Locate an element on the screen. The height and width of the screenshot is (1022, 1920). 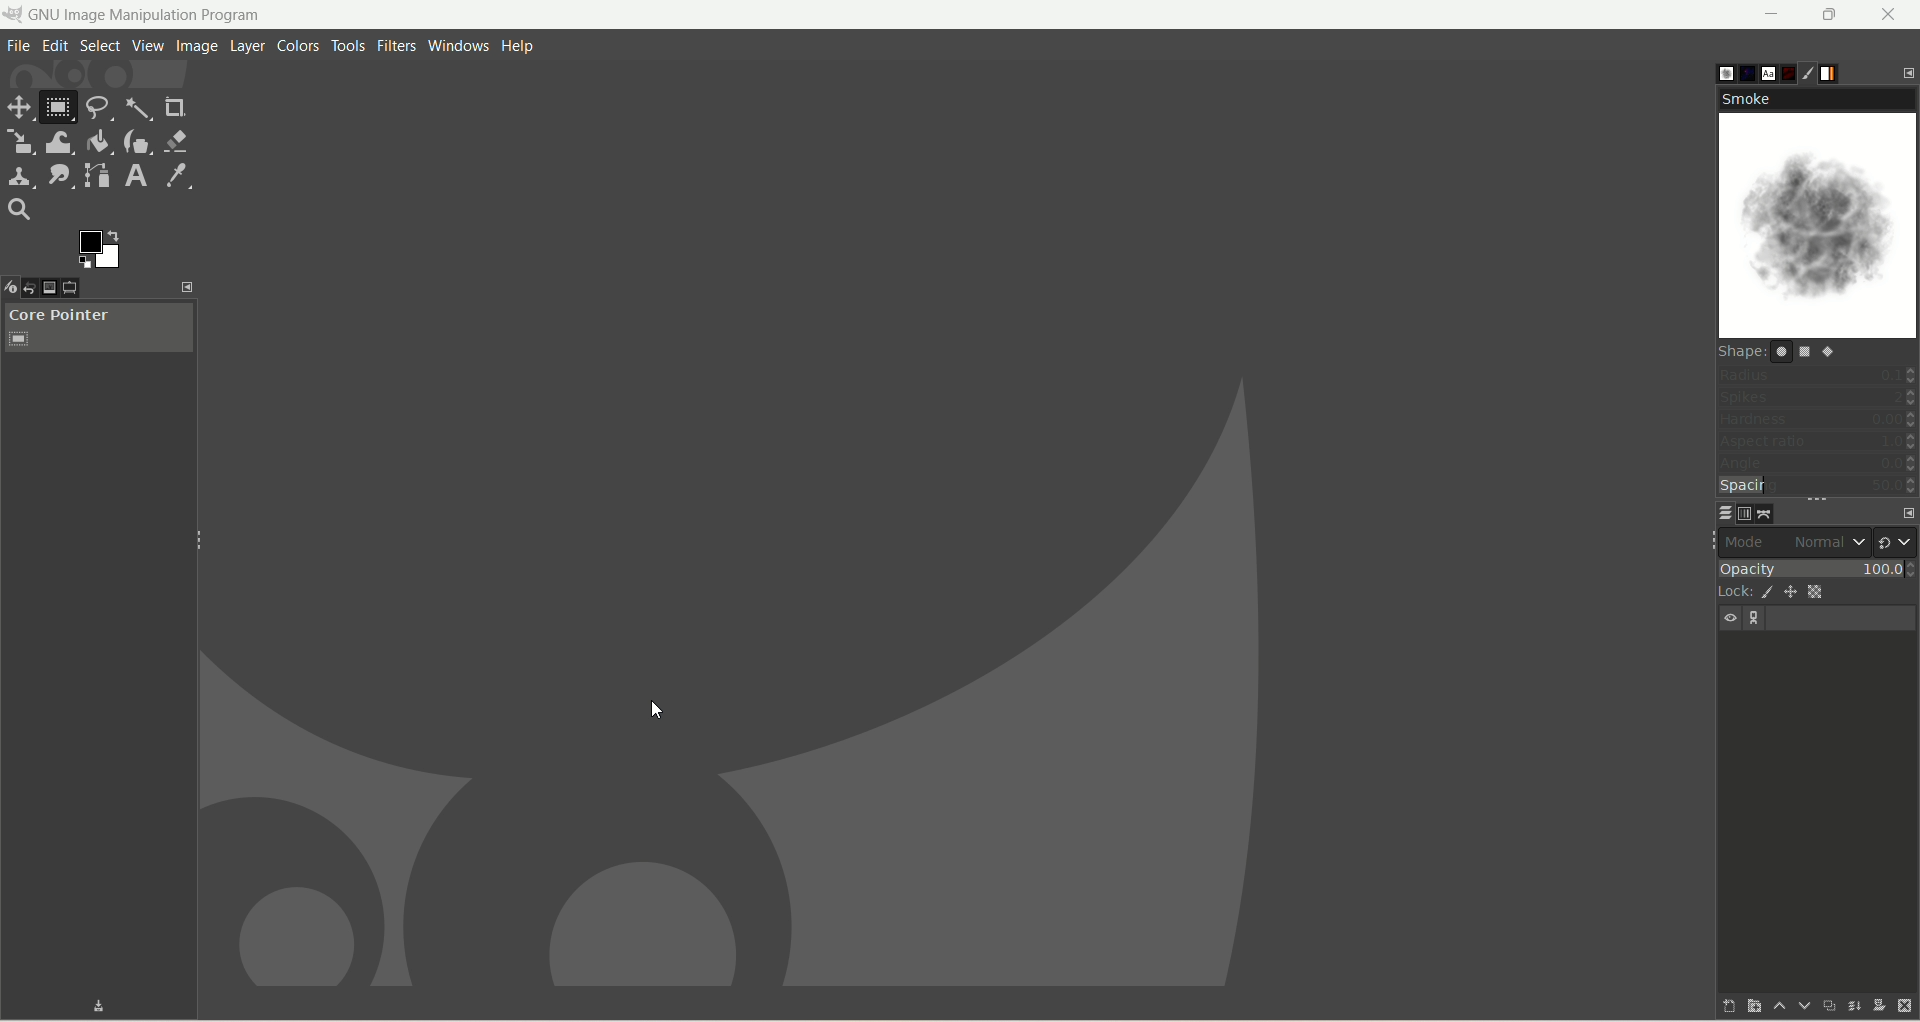
brush editor is located at coordinates (1817, 74).